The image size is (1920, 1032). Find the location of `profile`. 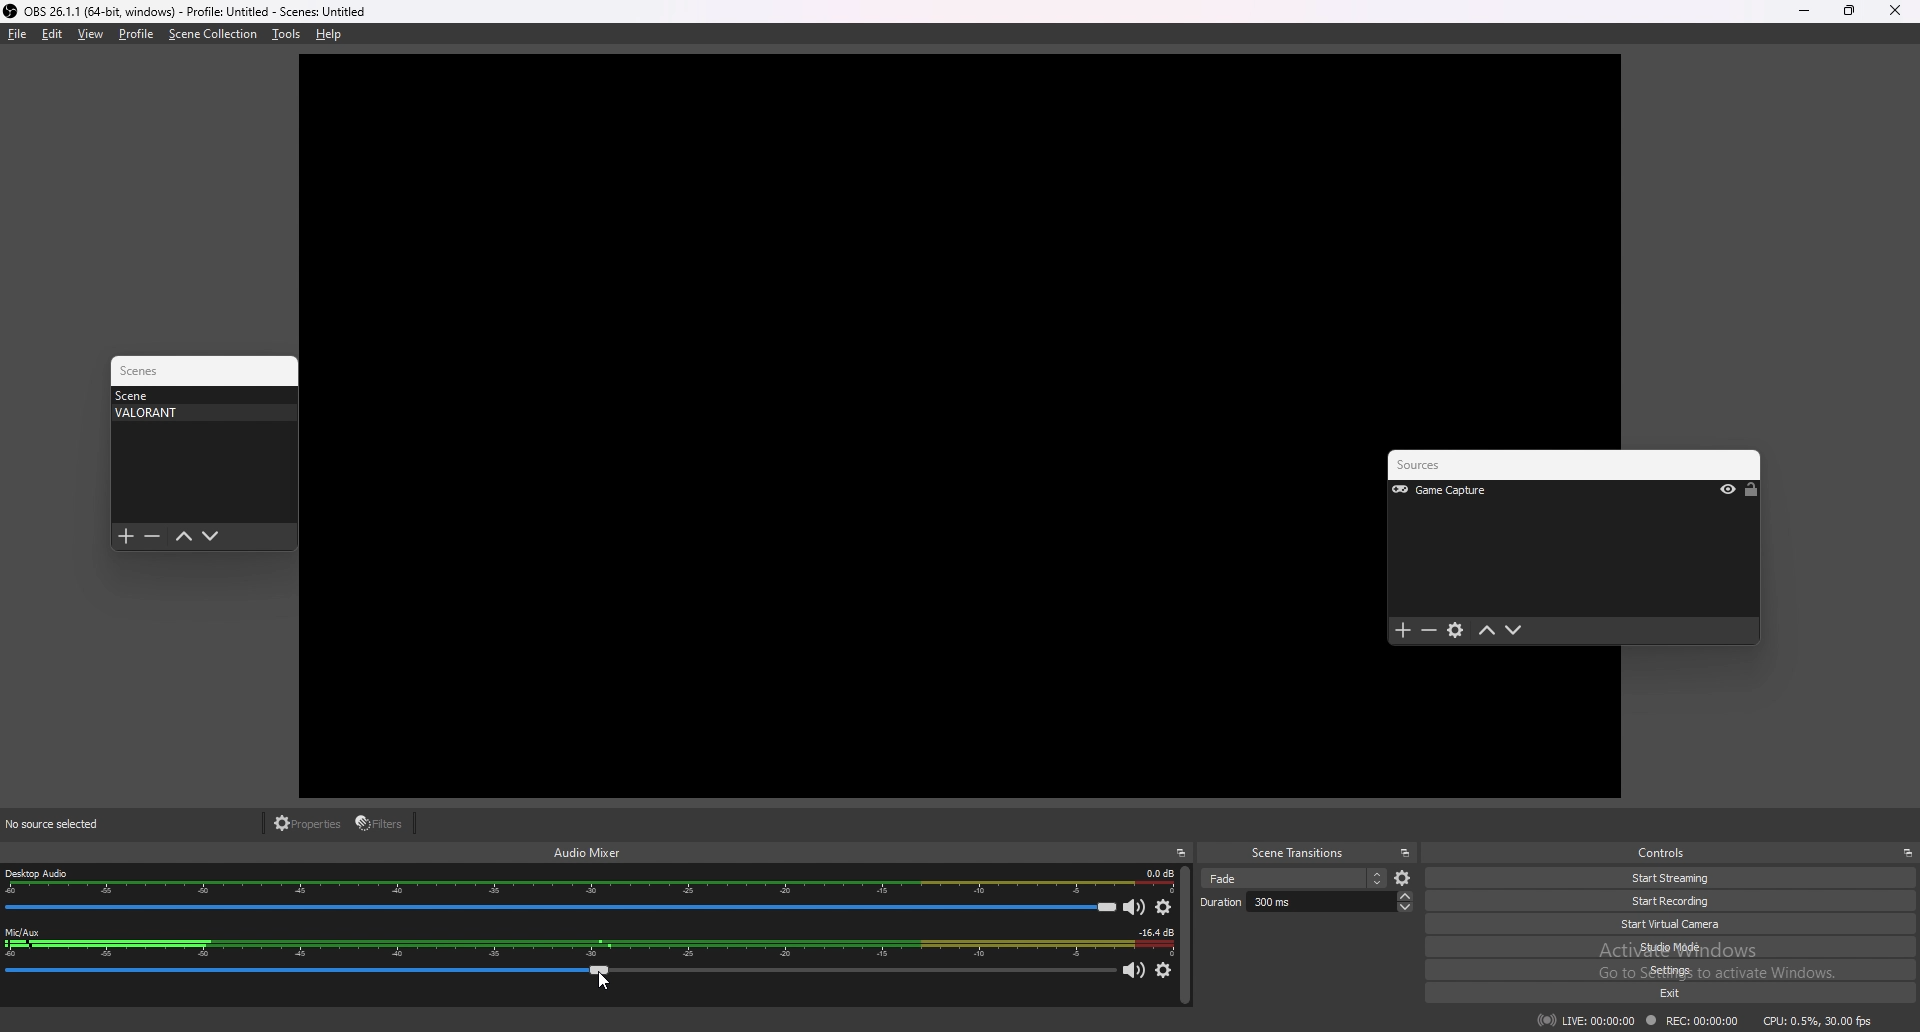

profile is located at coordinates (136, 34).